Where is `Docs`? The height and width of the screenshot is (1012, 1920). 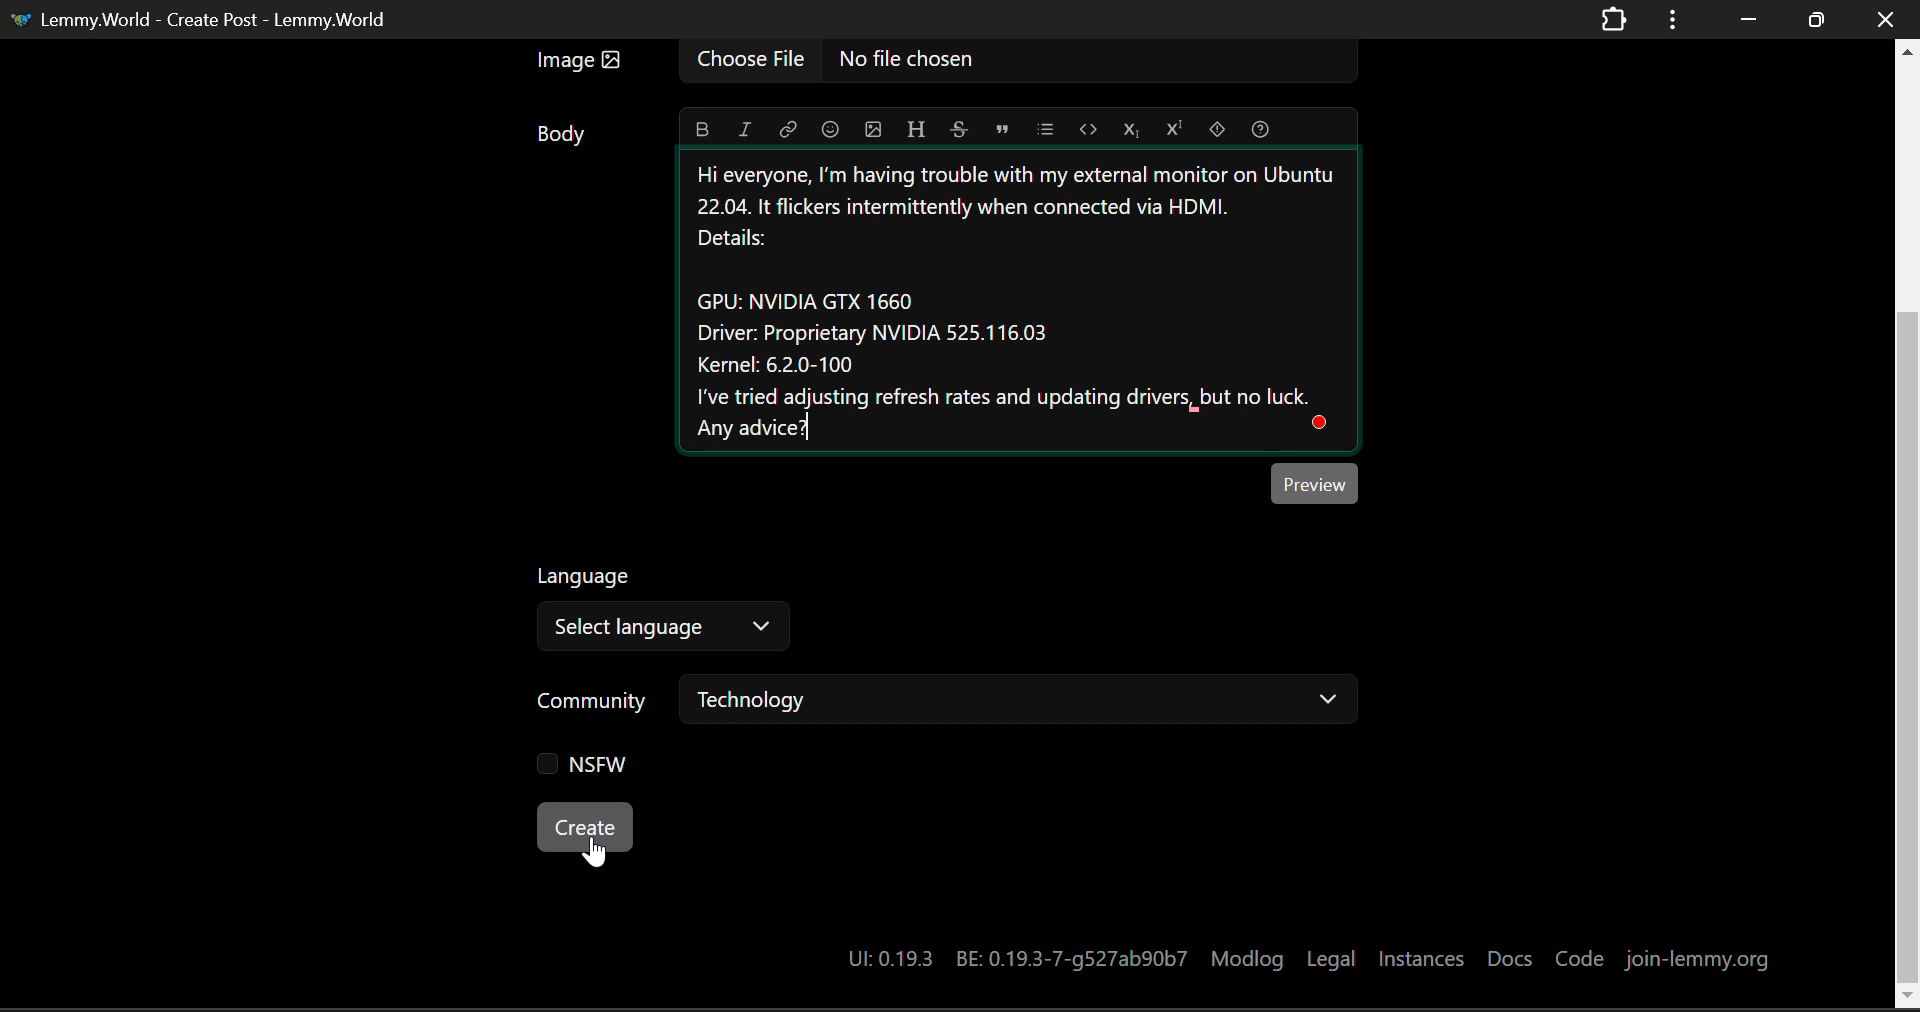 Docs is located at coordinates (1511, 955).